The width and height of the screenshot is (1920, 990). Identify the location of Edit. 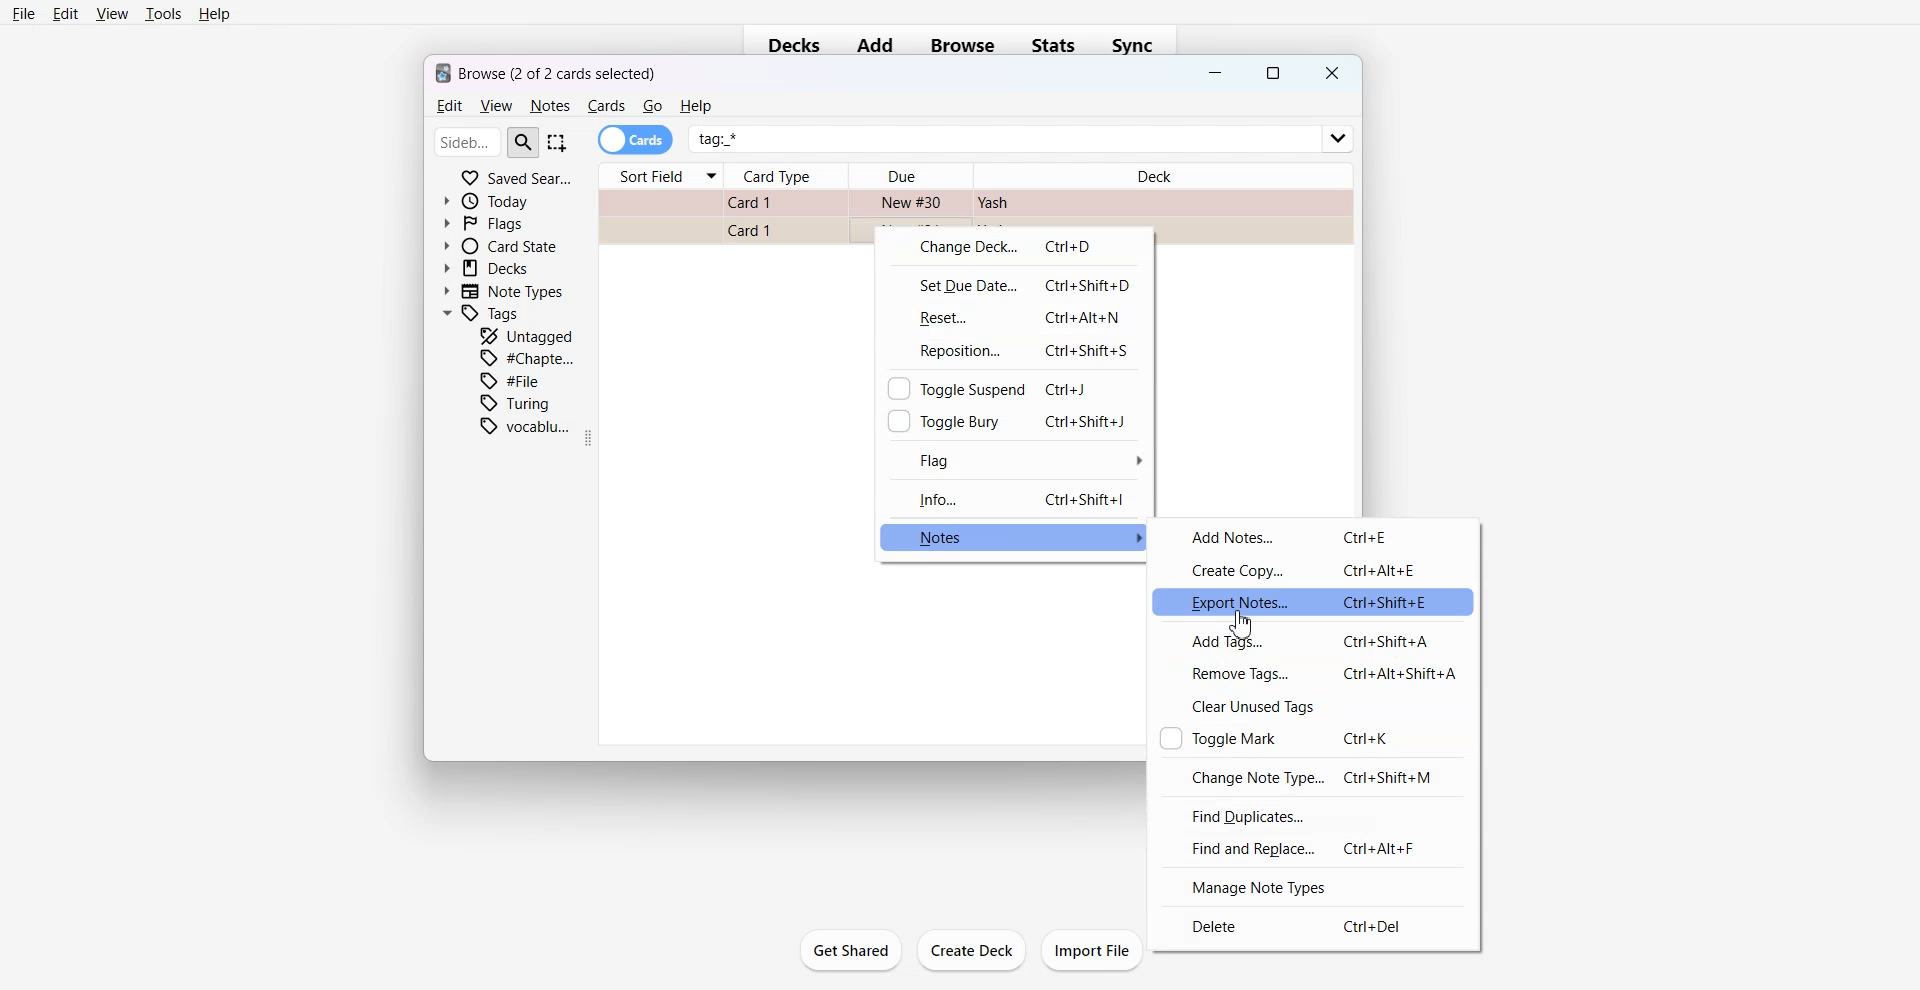
(66, 13).